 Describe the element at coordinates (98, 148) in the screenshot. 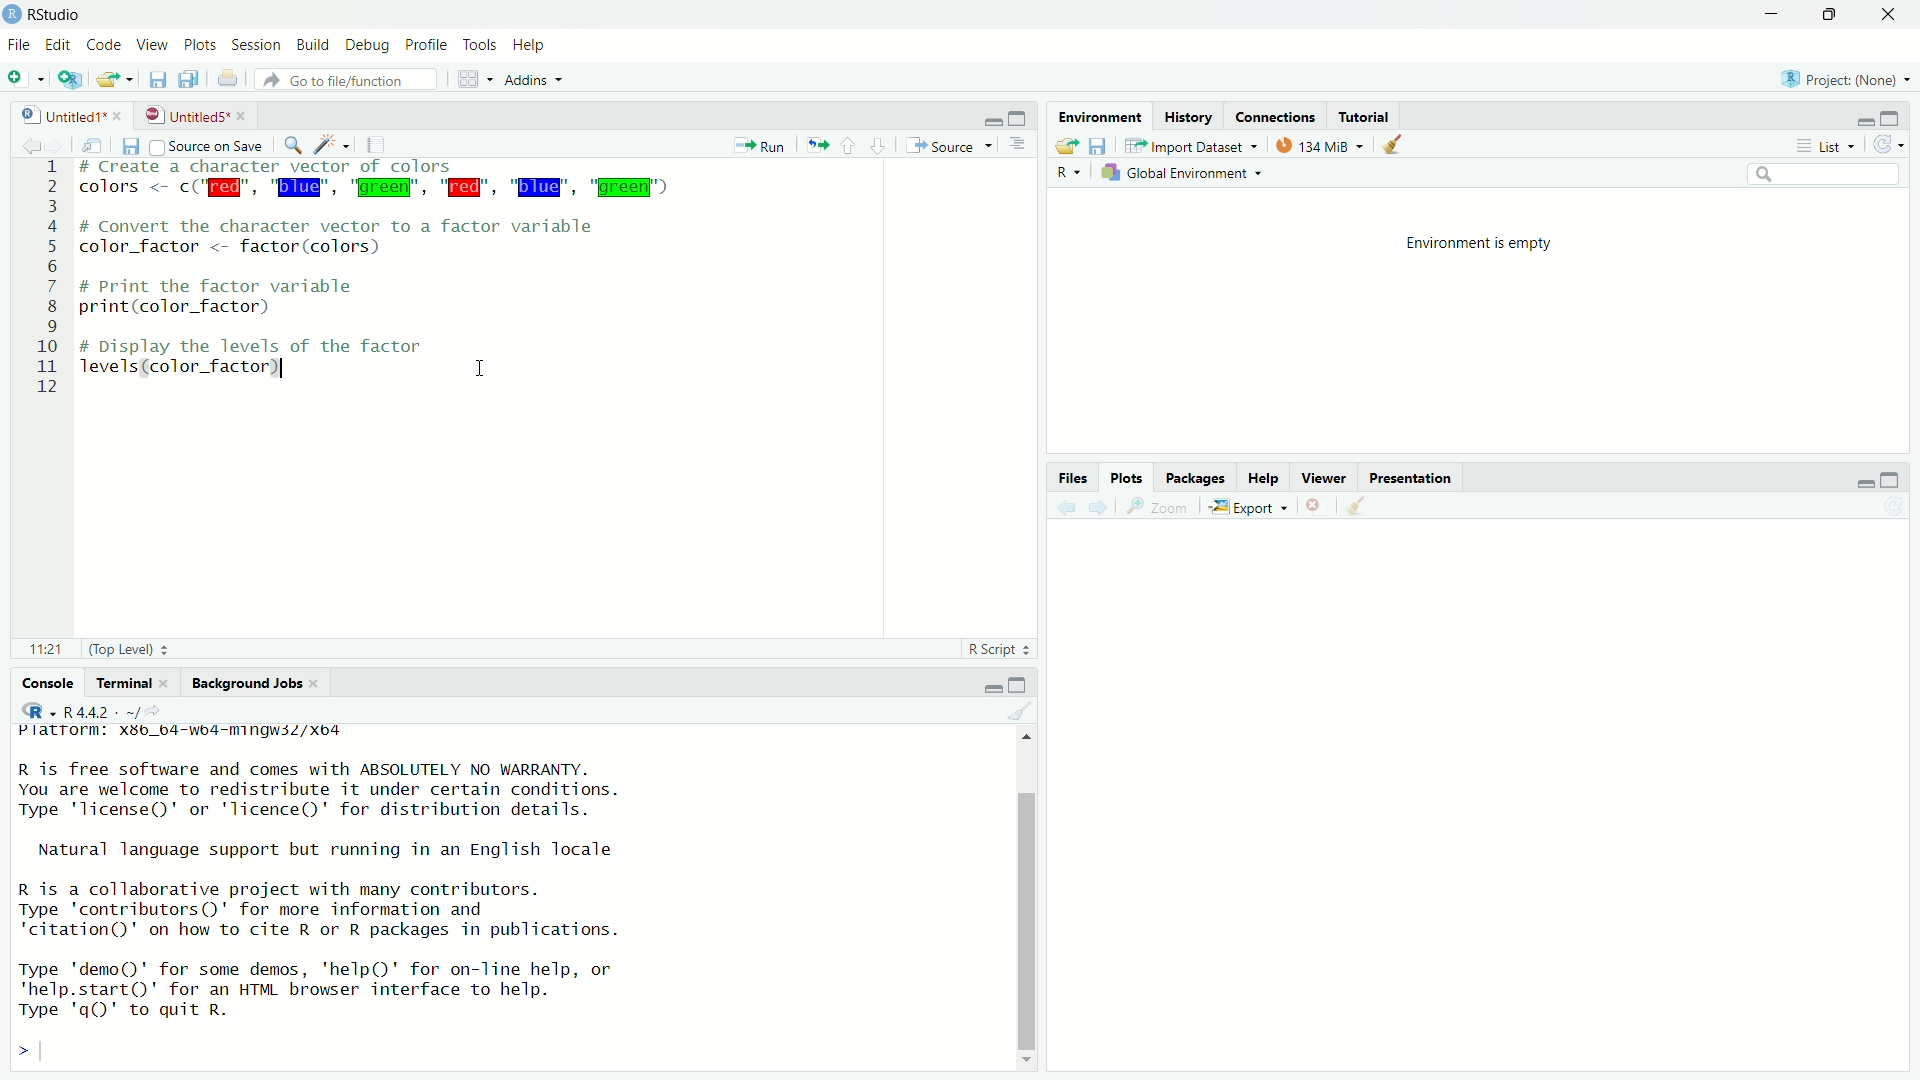

I see `show in new window` at that location.